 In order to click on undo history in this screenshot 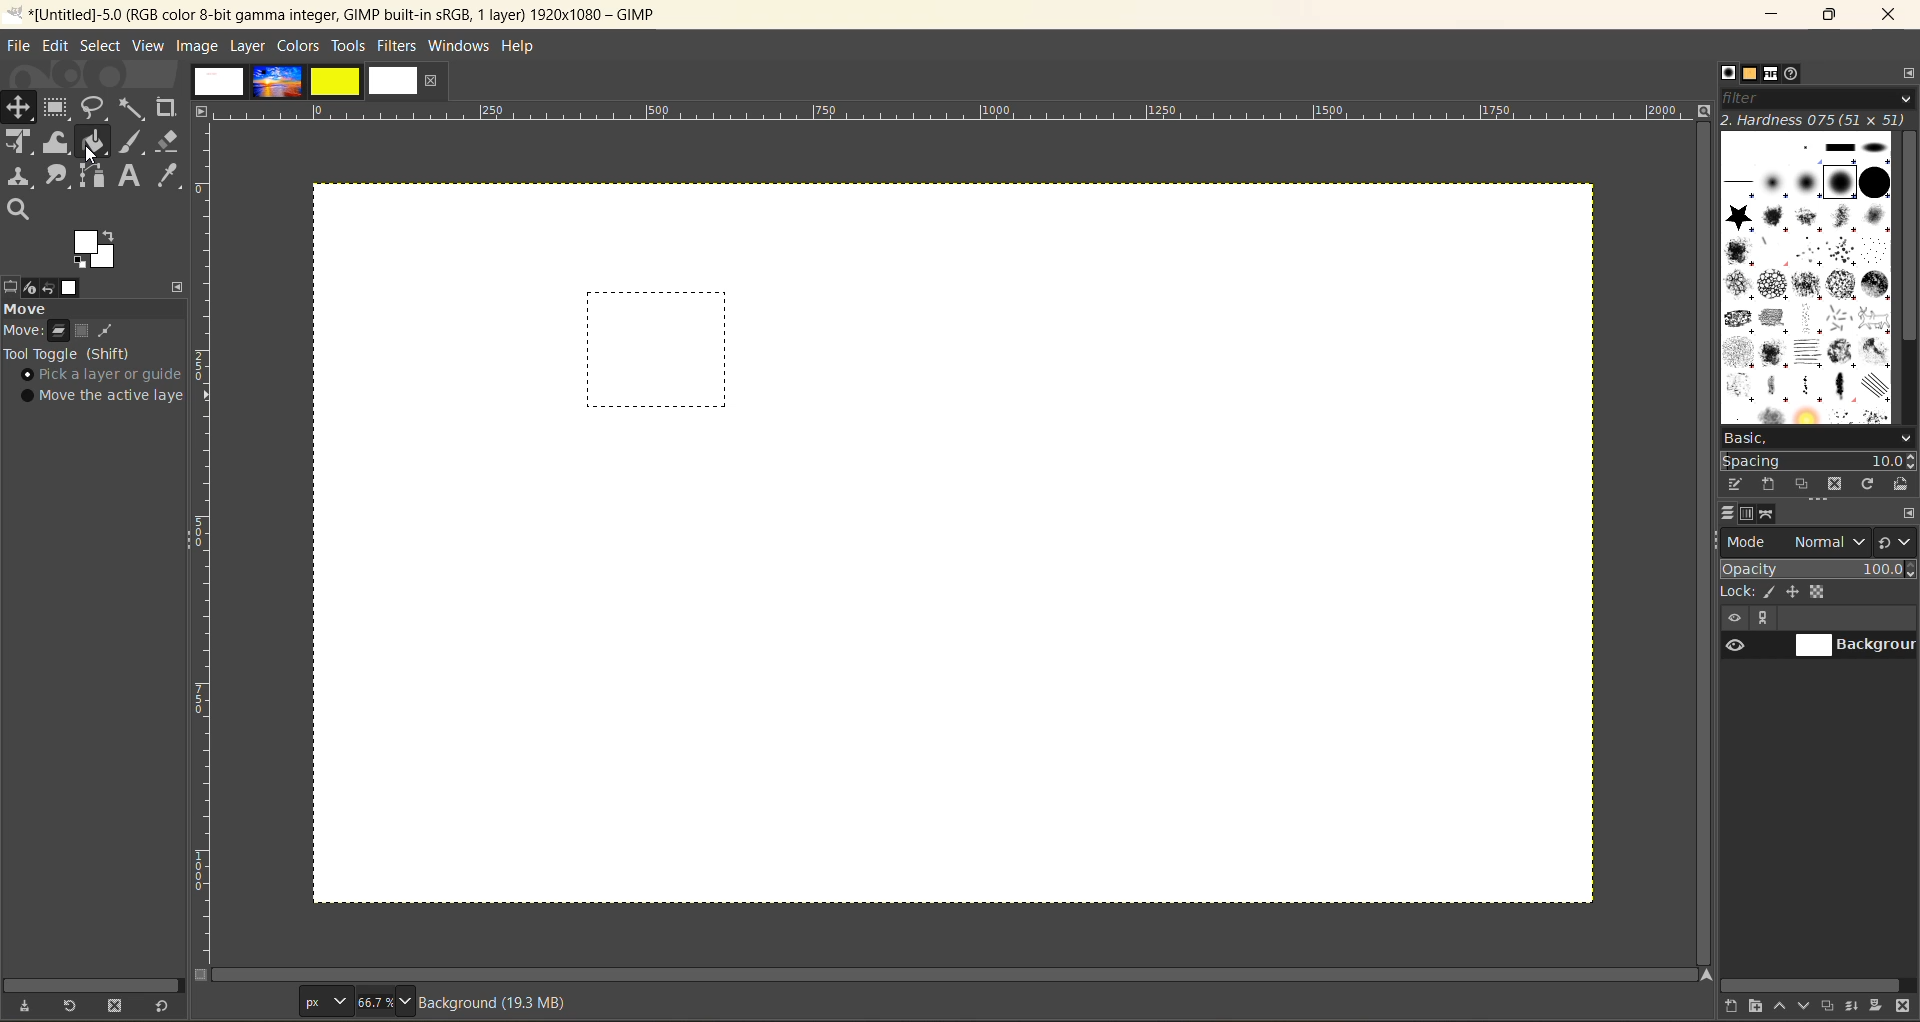, I will do `click(43, 287)`.